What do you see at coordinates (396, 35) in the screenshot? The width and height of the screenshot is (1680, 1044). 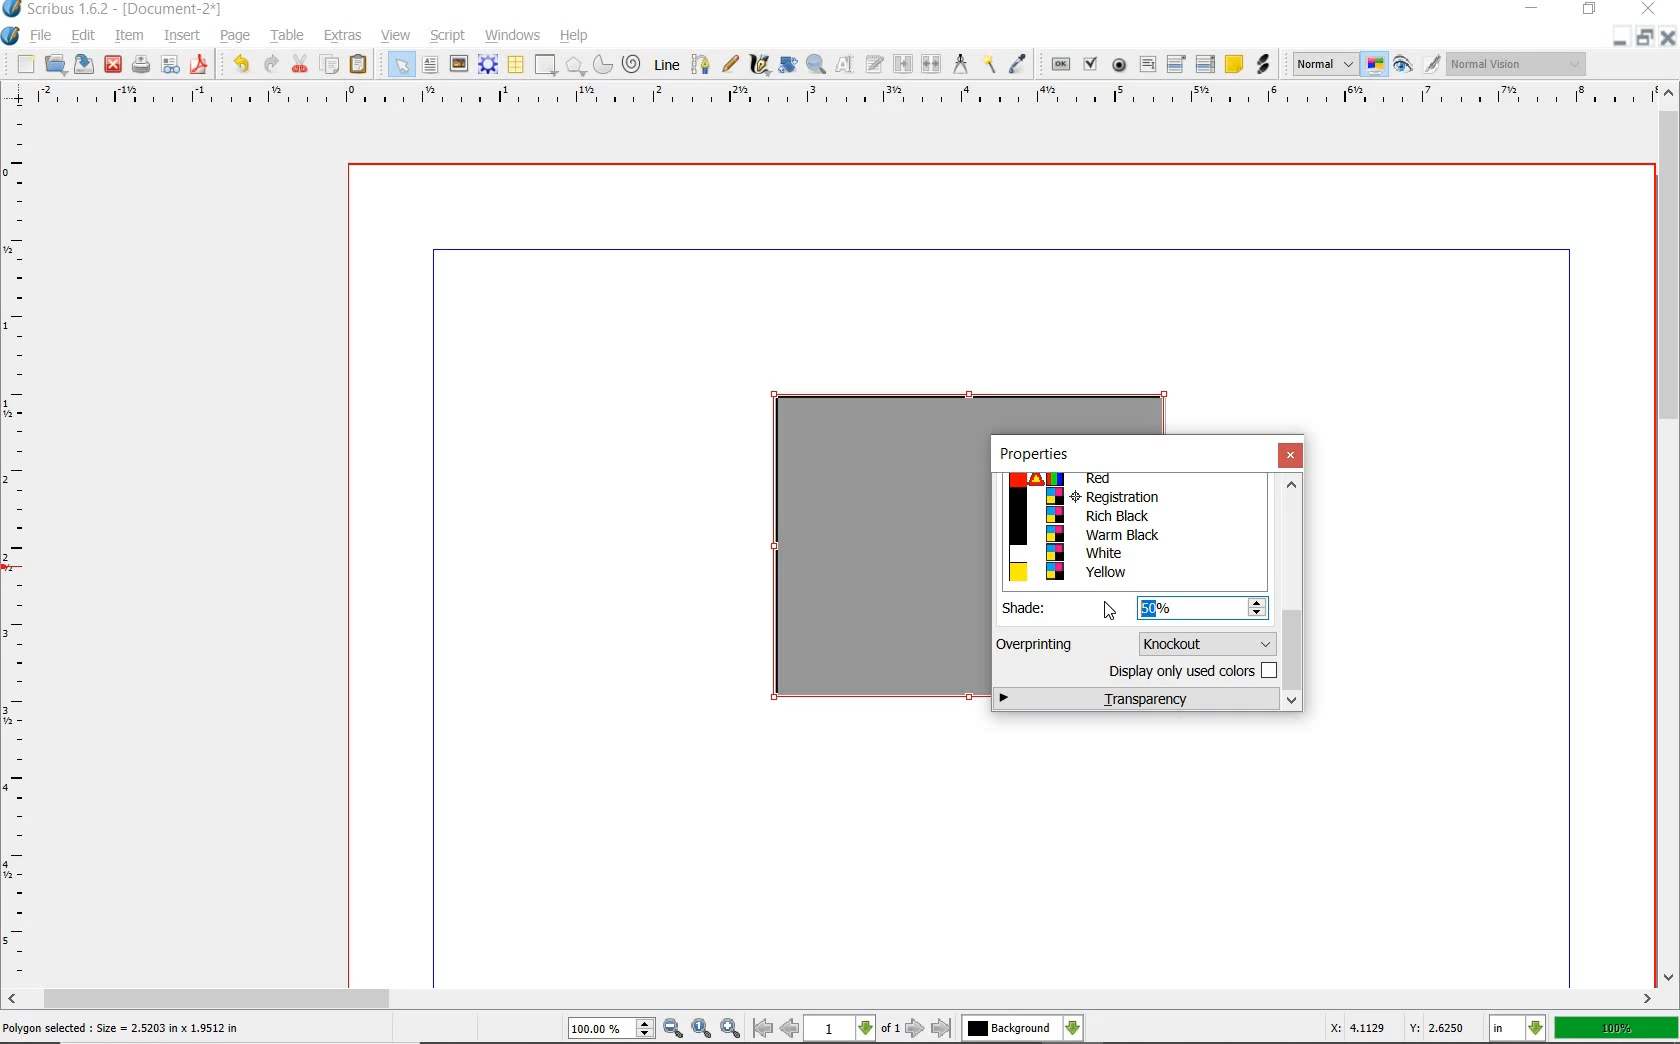 I see `view` at bounding box center [396, 35].